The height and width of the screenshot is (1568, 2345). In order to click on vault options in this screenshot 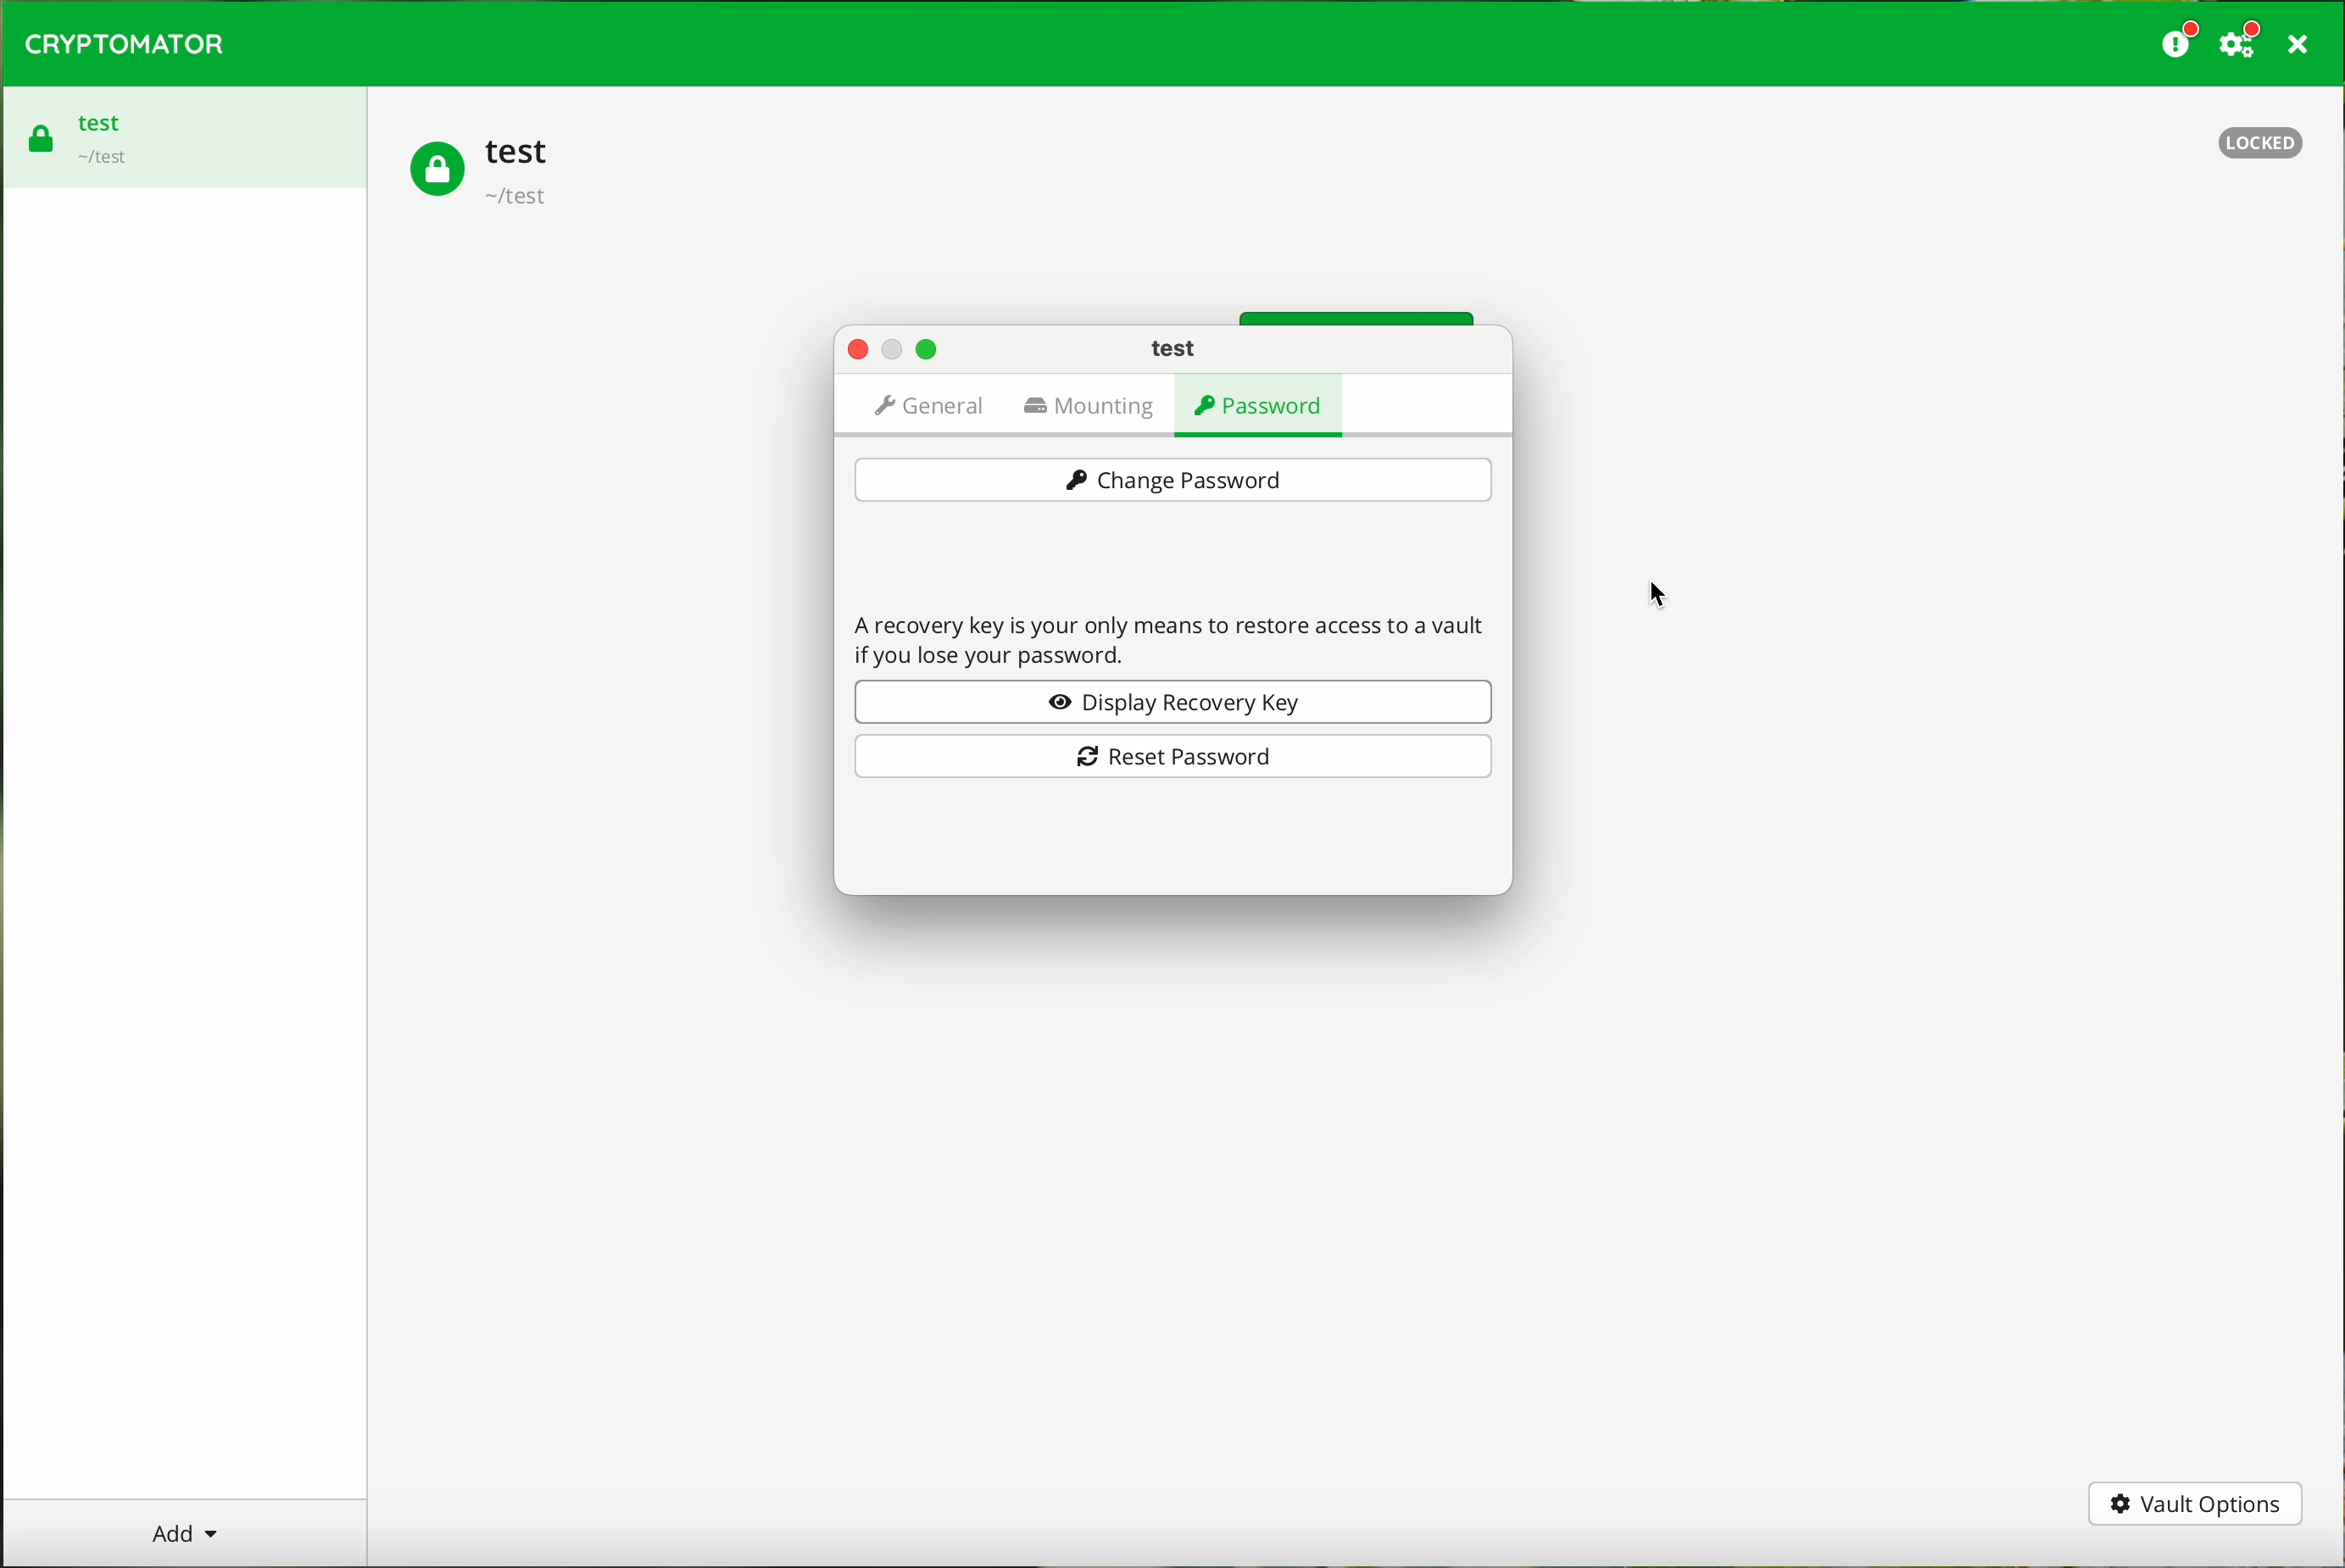, I will do `click(2197, 1504)`.